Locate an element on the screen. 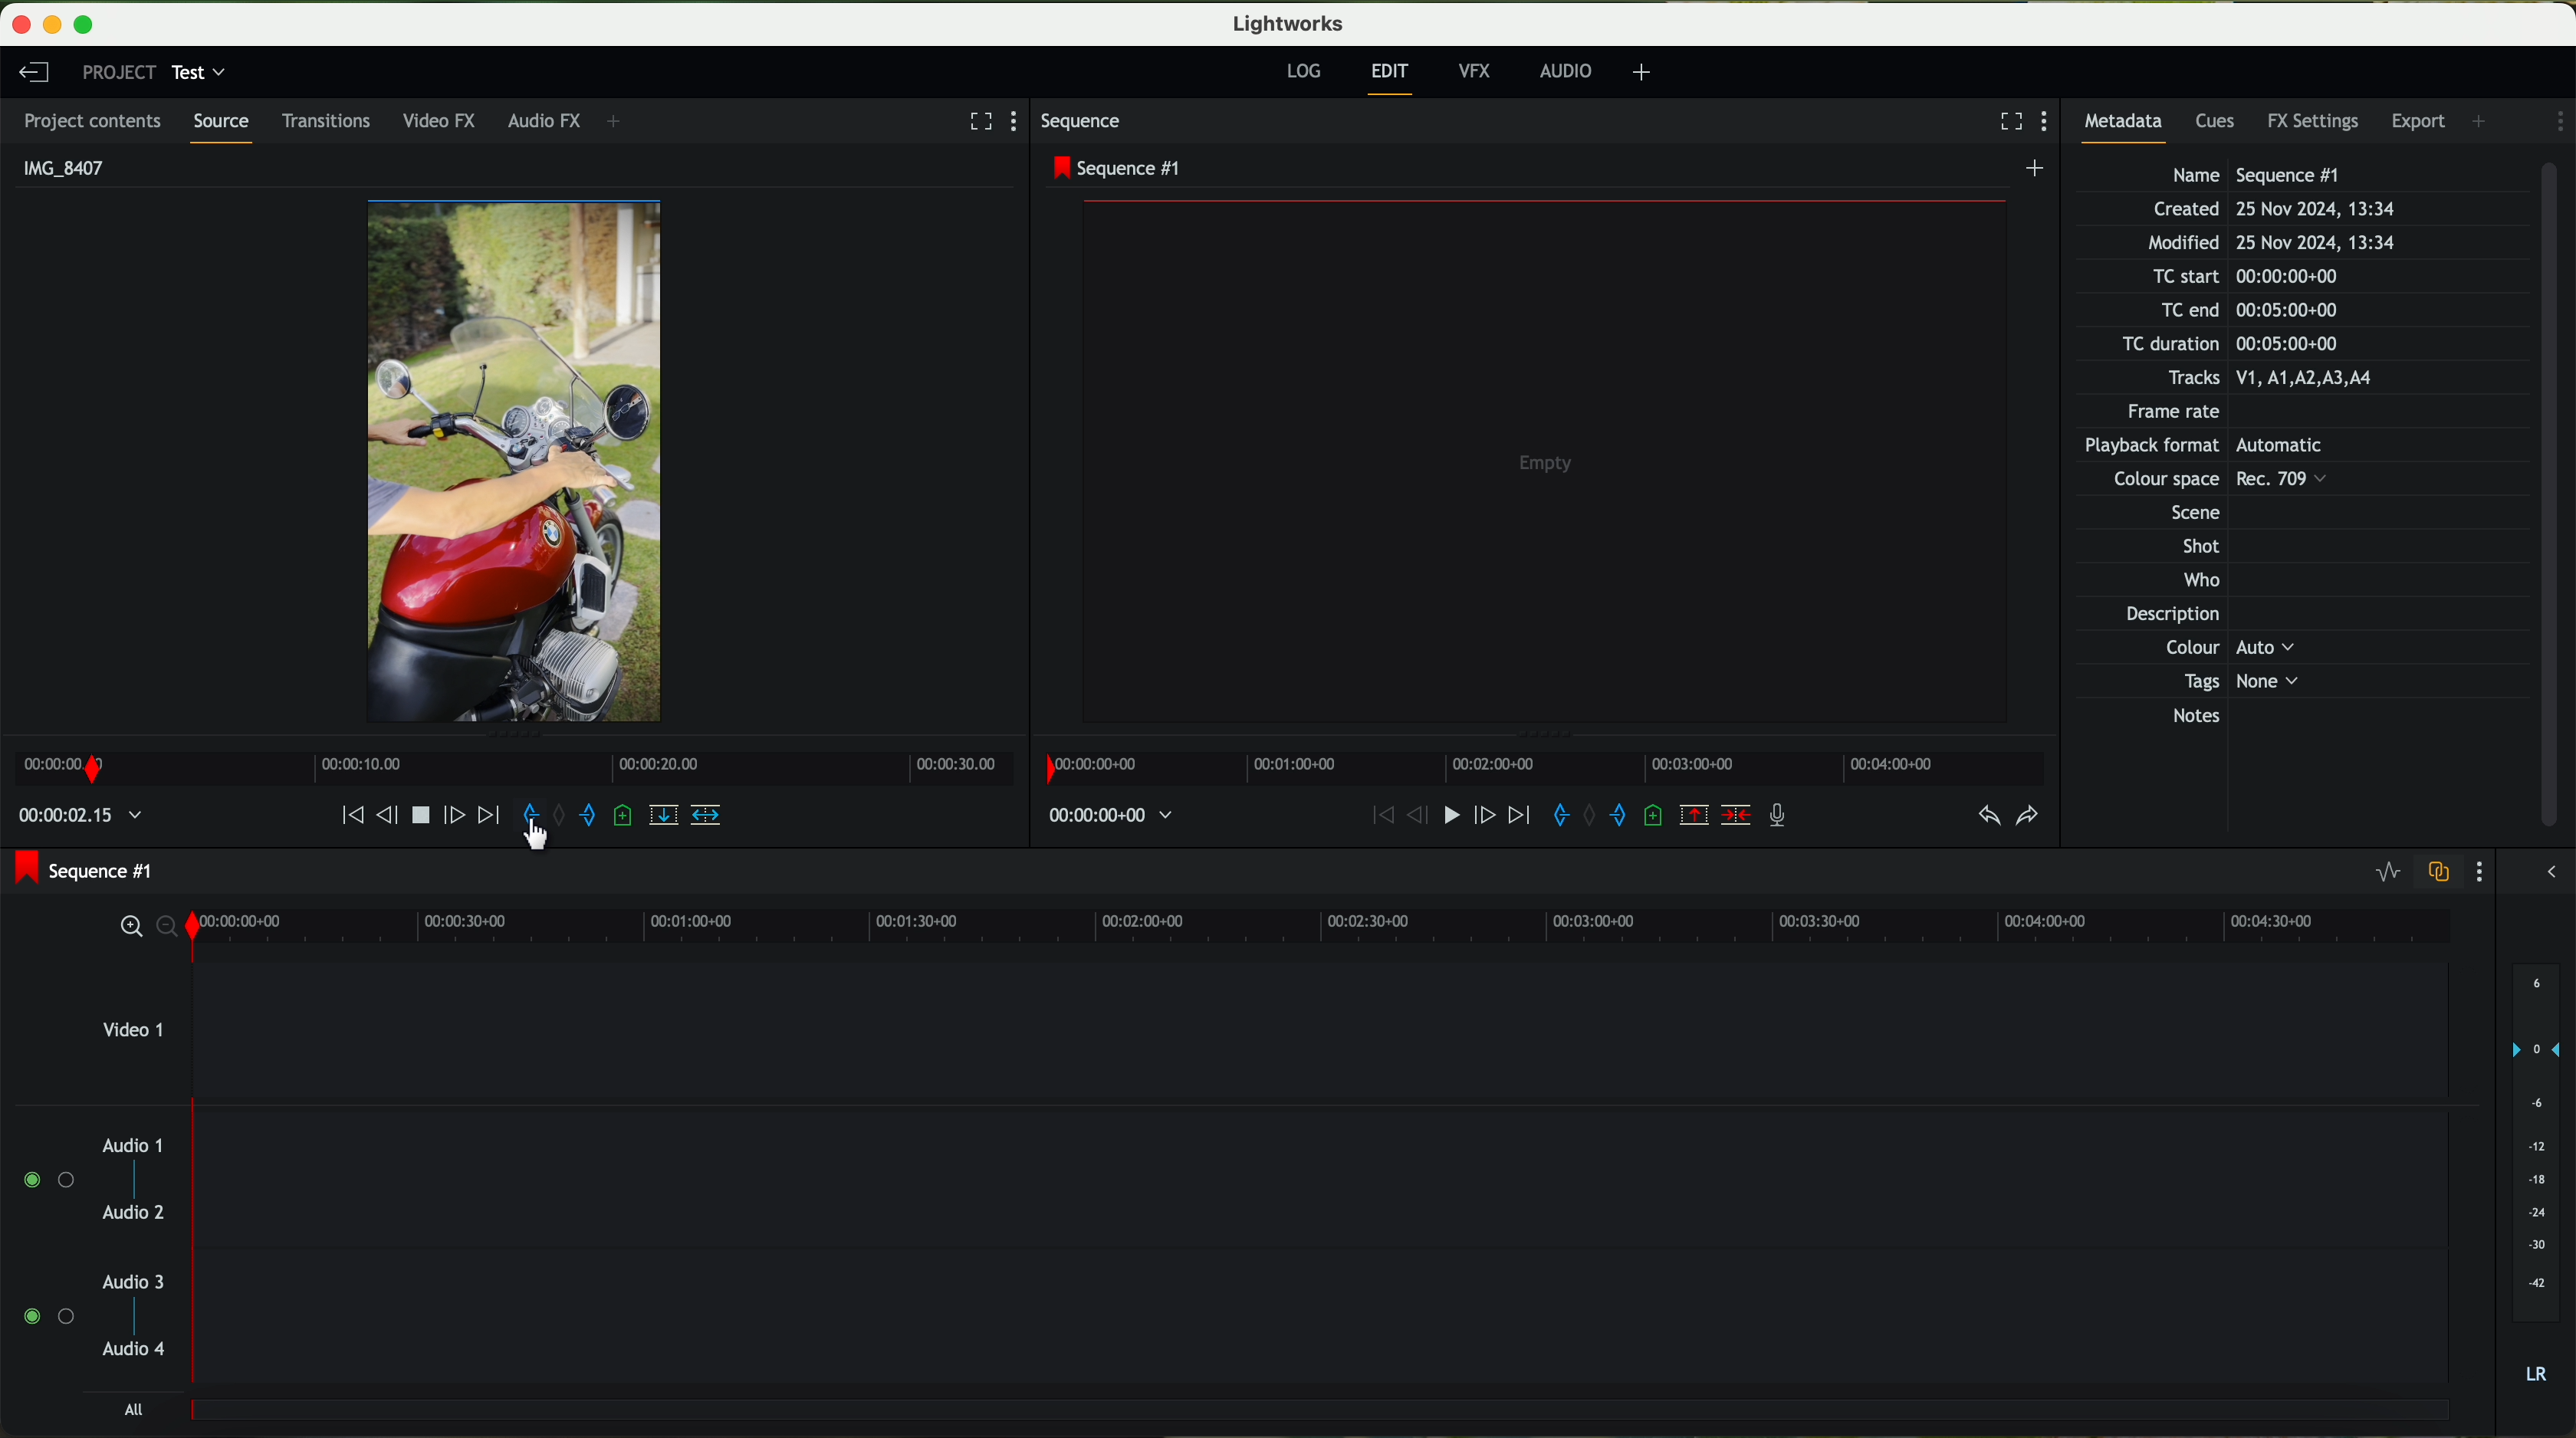 Image resolution: width=2576 pixels, height=1438 pixels. video preview is located at coordinates (1545, 459).